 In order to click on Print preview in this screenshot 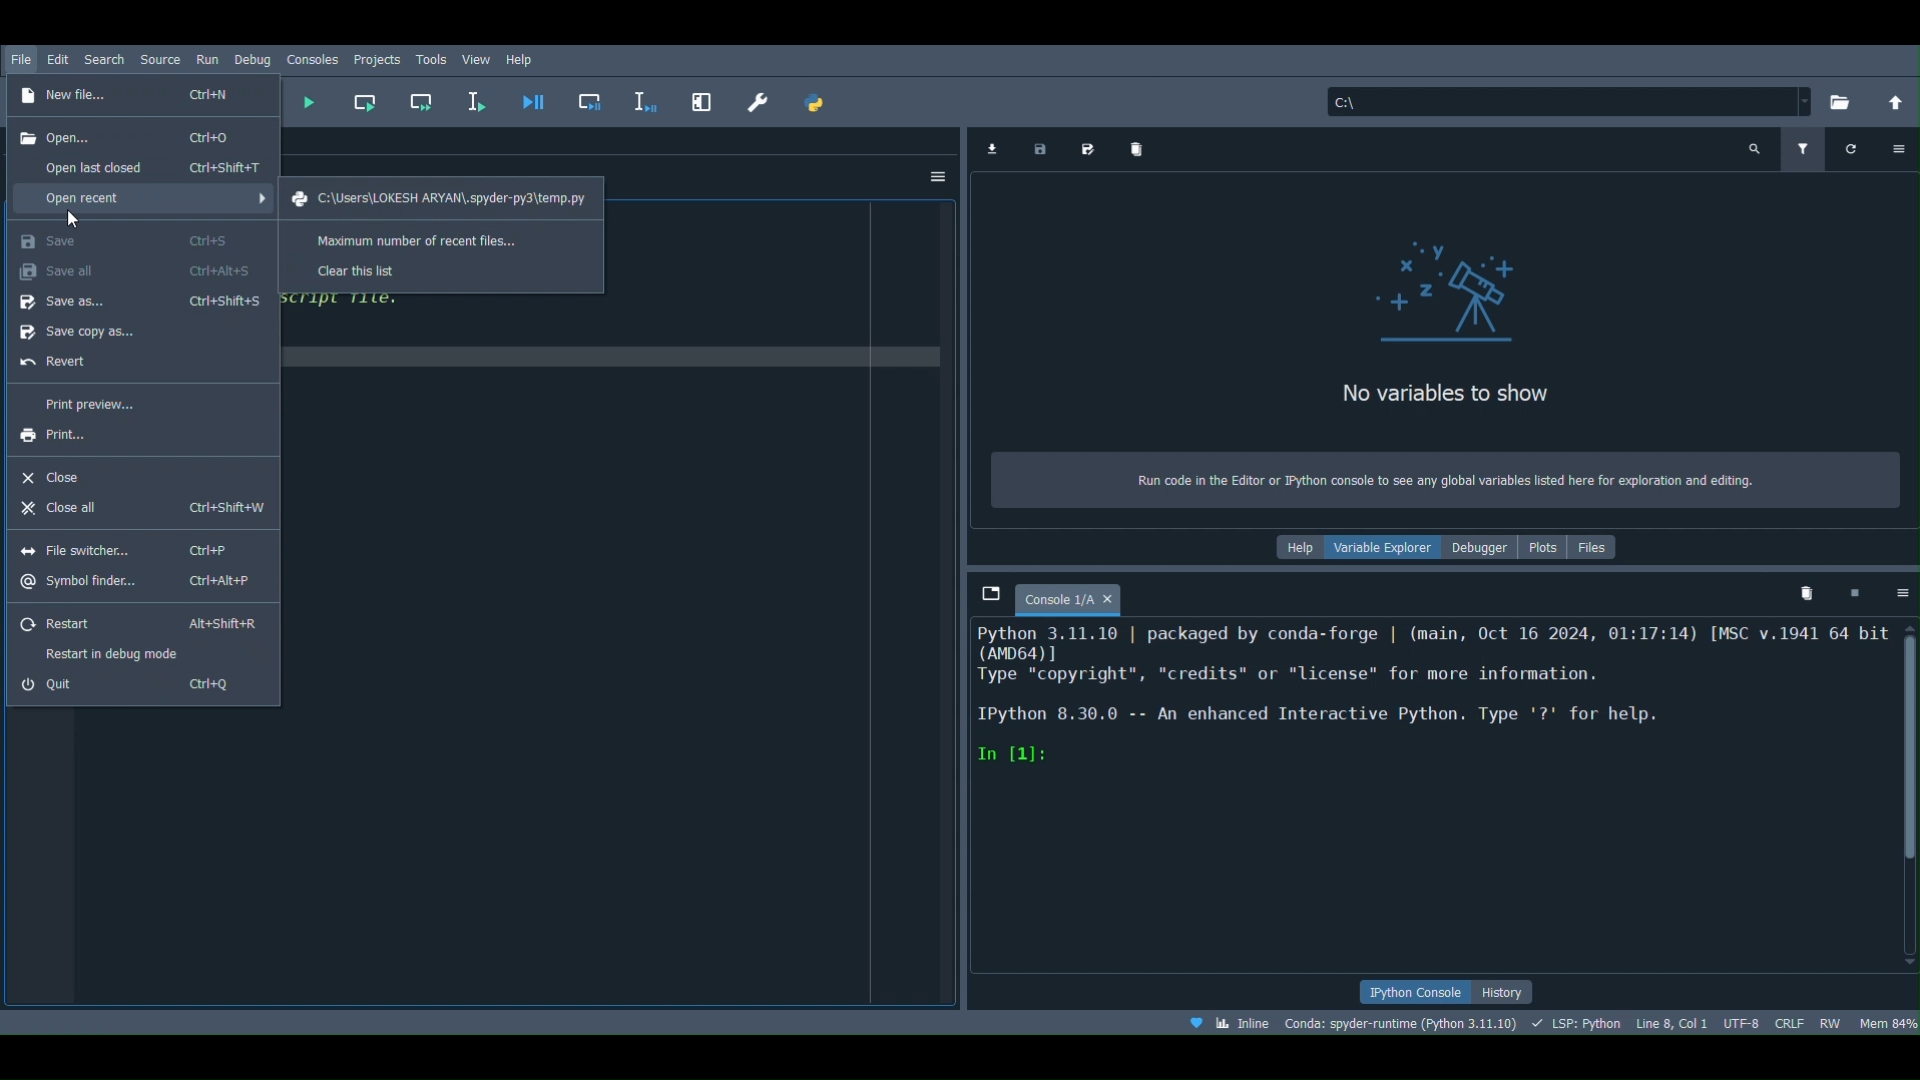, I will do `click(91, 403)`.